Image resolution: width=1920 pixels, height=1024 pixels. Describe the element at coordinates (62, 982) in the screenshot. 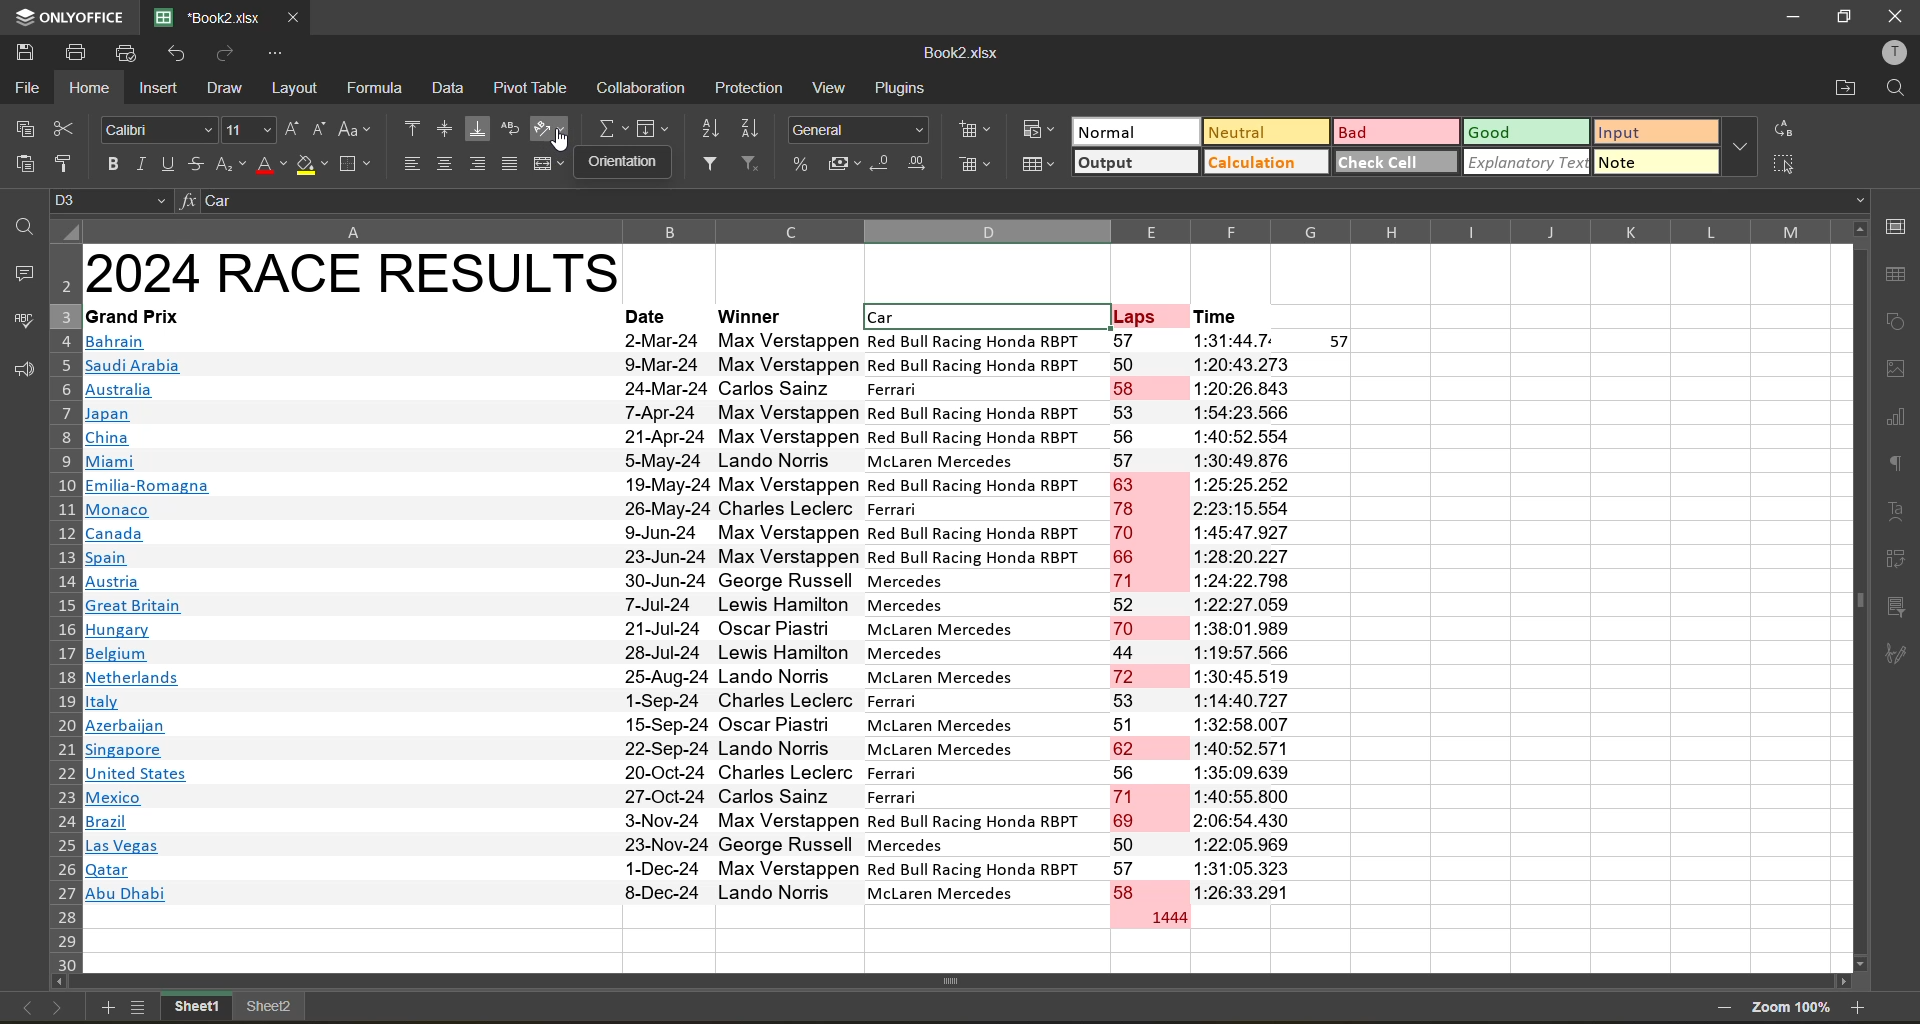

I see `Scroll left` at that location.